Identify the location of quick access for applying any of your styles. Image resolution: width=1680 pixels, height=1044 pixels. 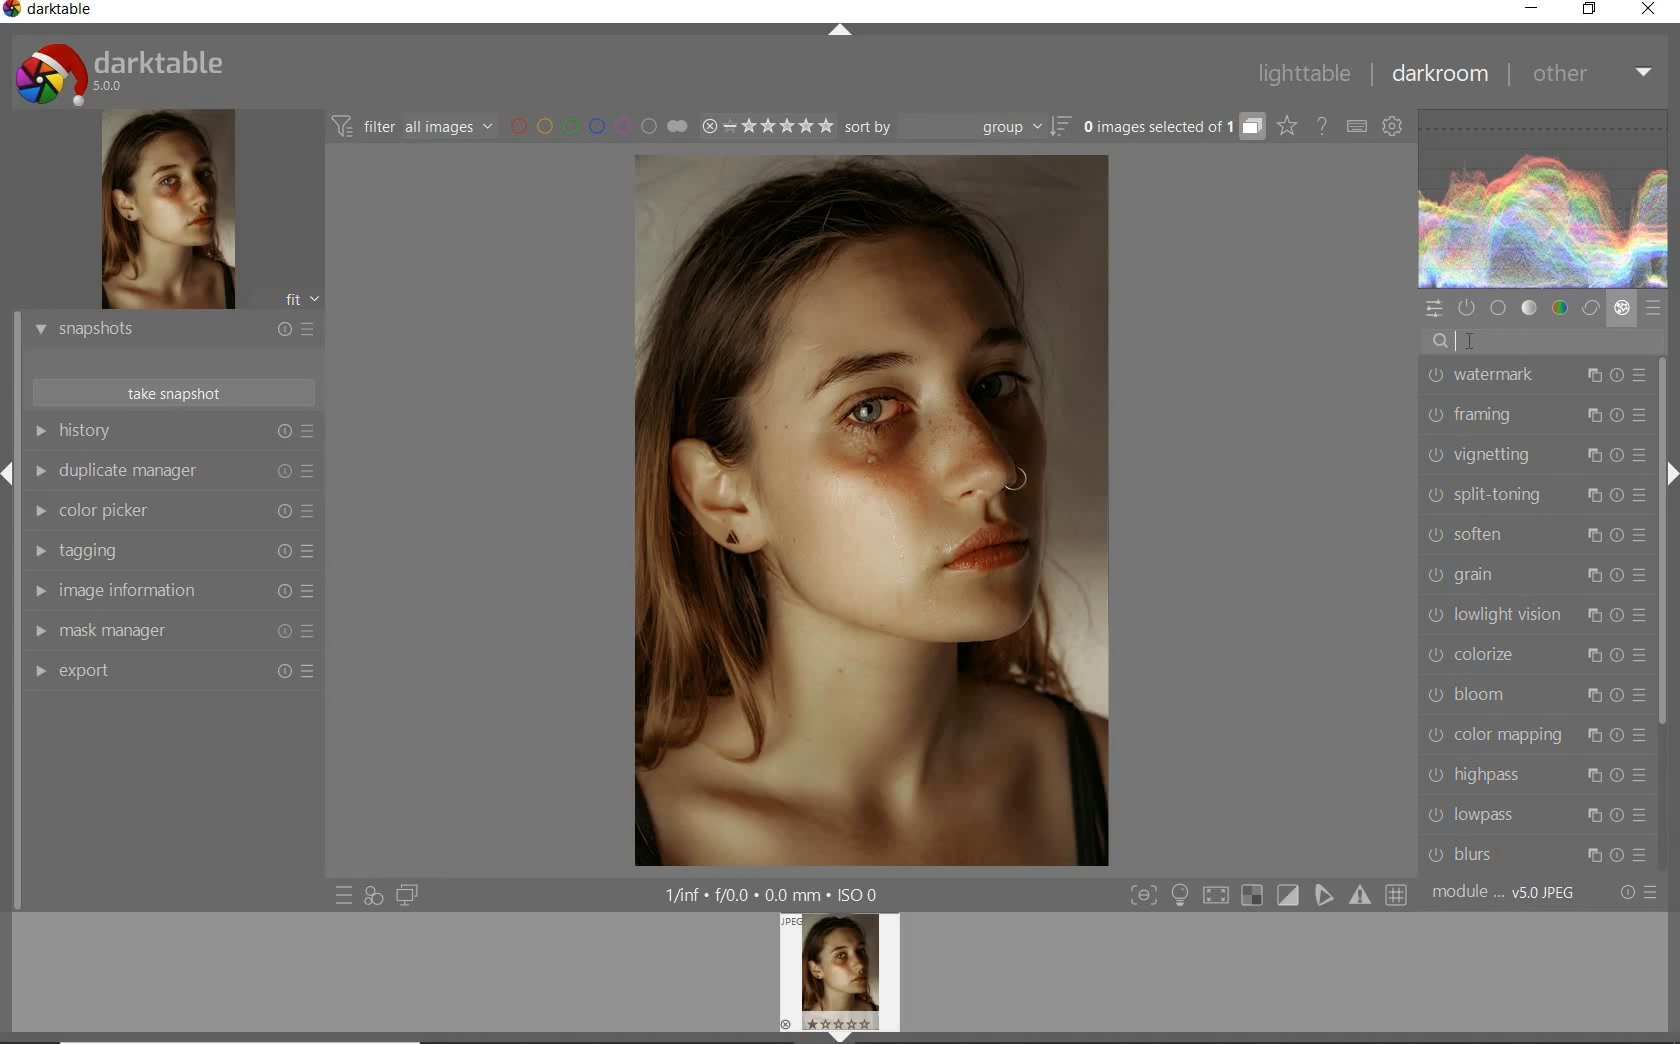
(372, 896).